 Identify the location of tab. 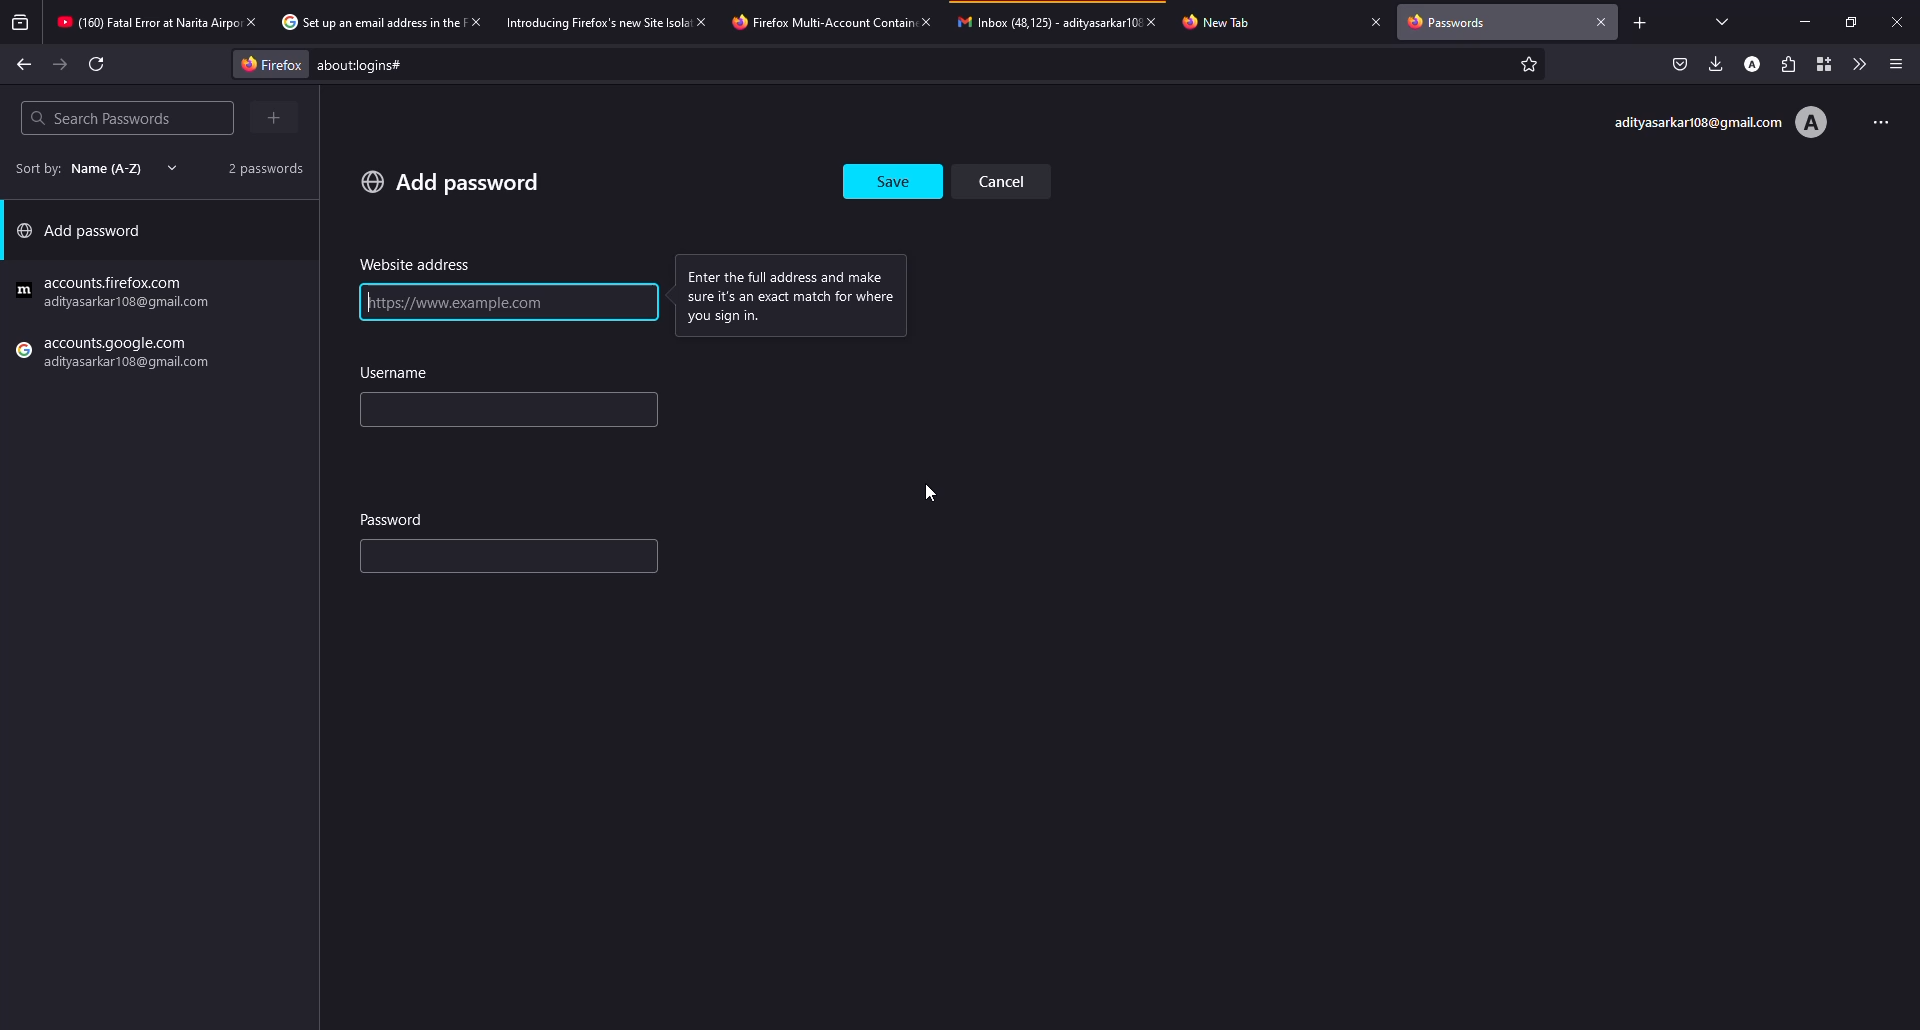
(818, 22).